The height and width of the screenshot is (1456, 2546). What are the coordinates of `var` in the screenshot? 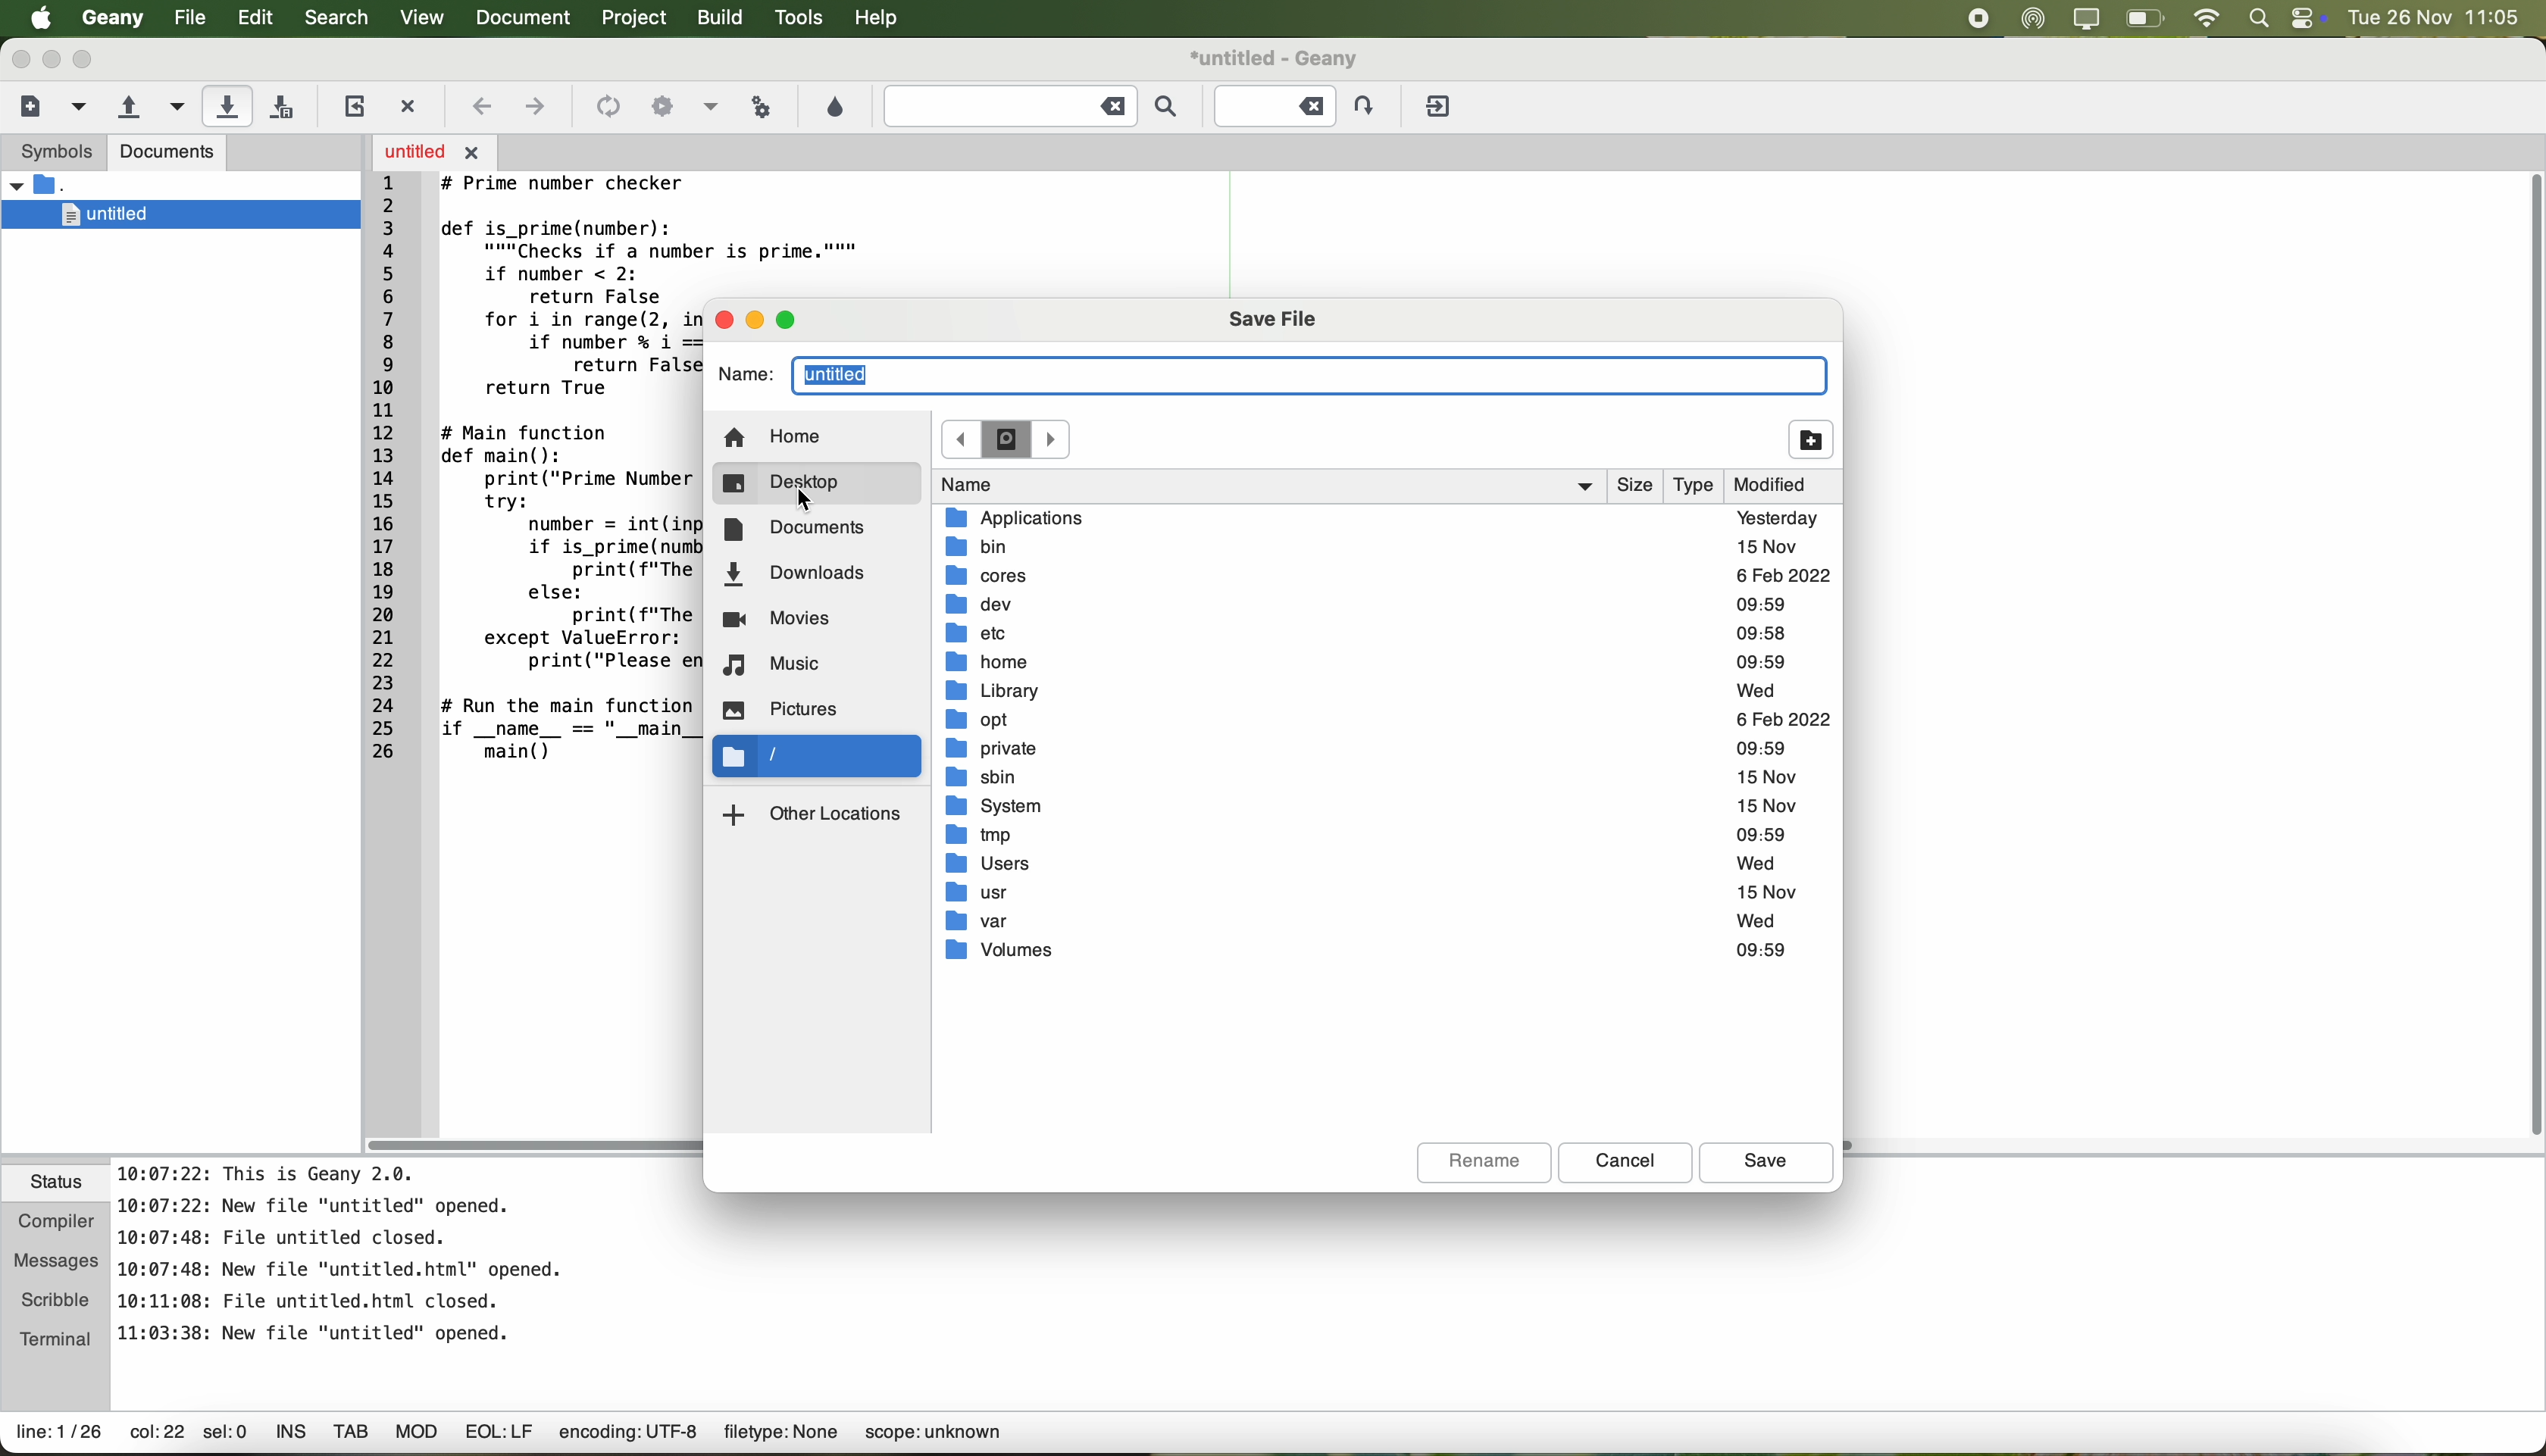 It's located at (1363, 922).